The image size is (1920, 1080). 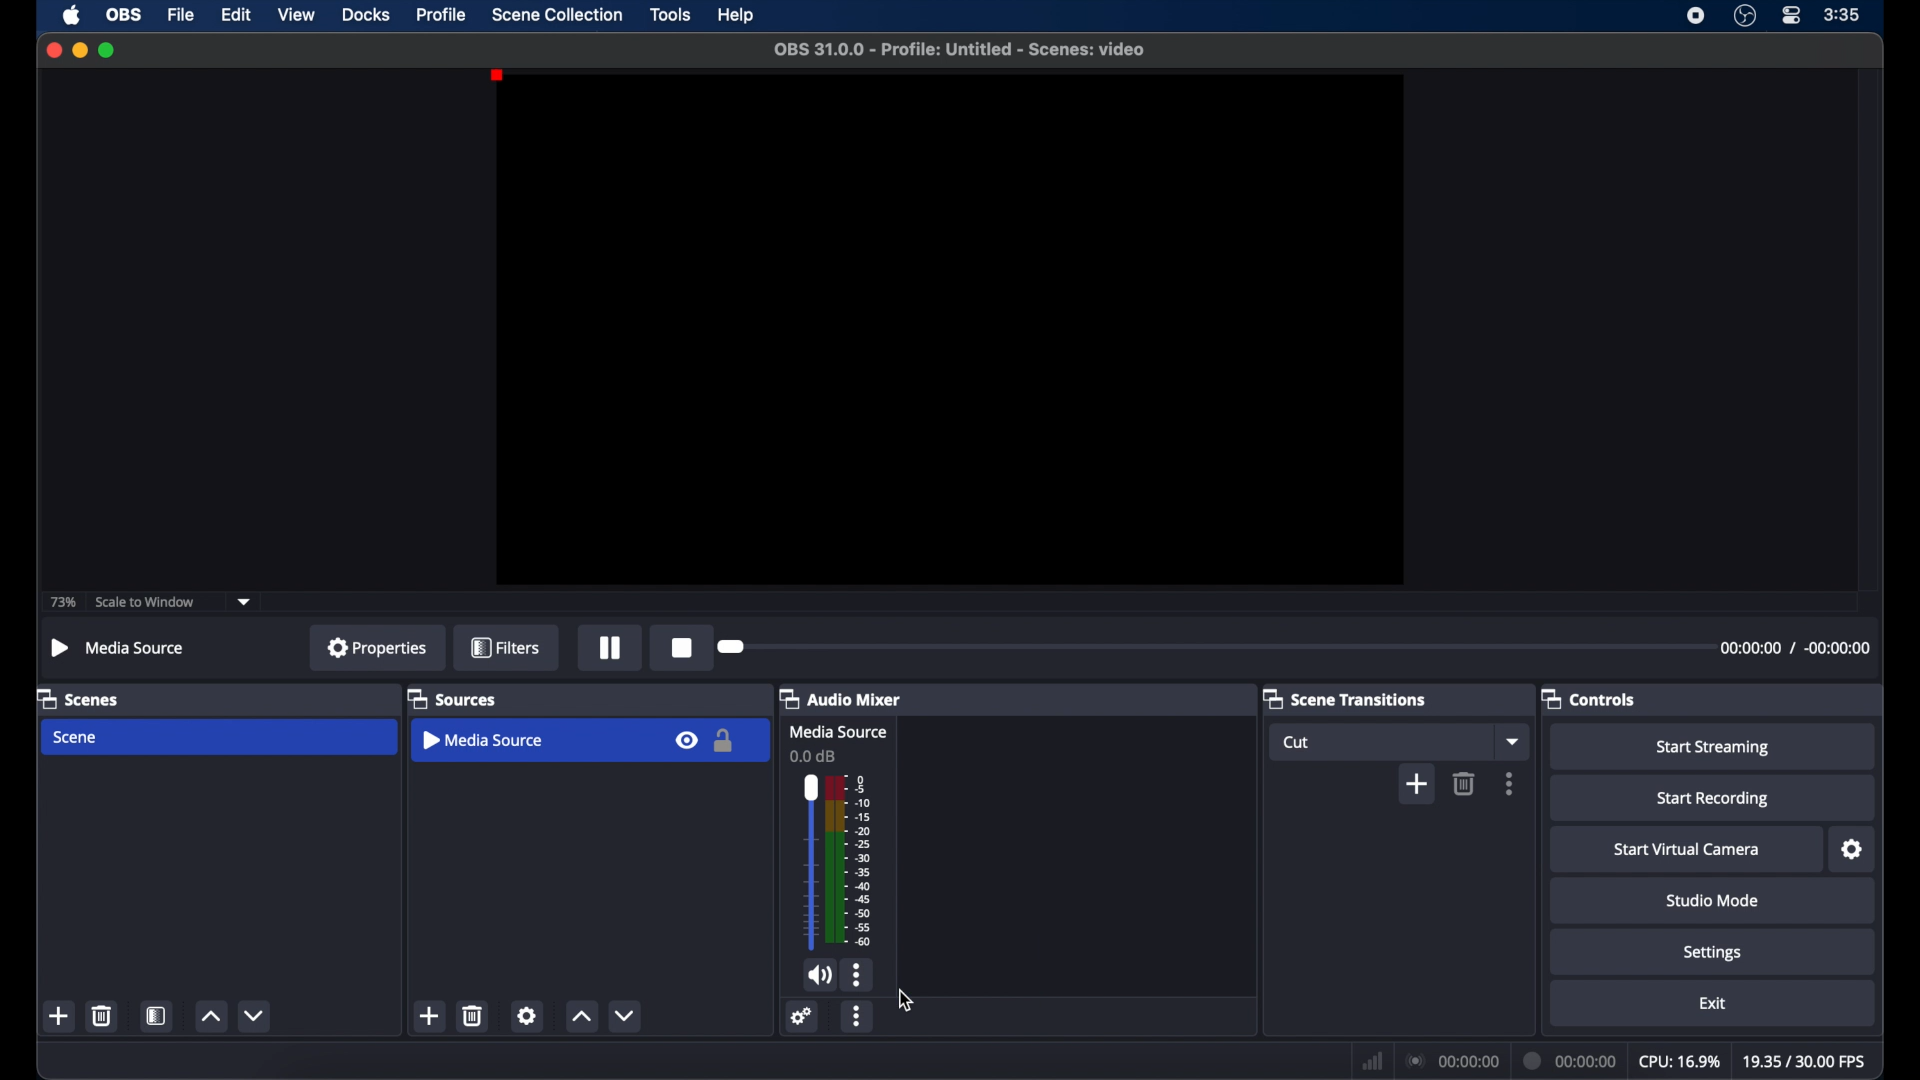 I want to click on docks, so click(x=366, y=14).